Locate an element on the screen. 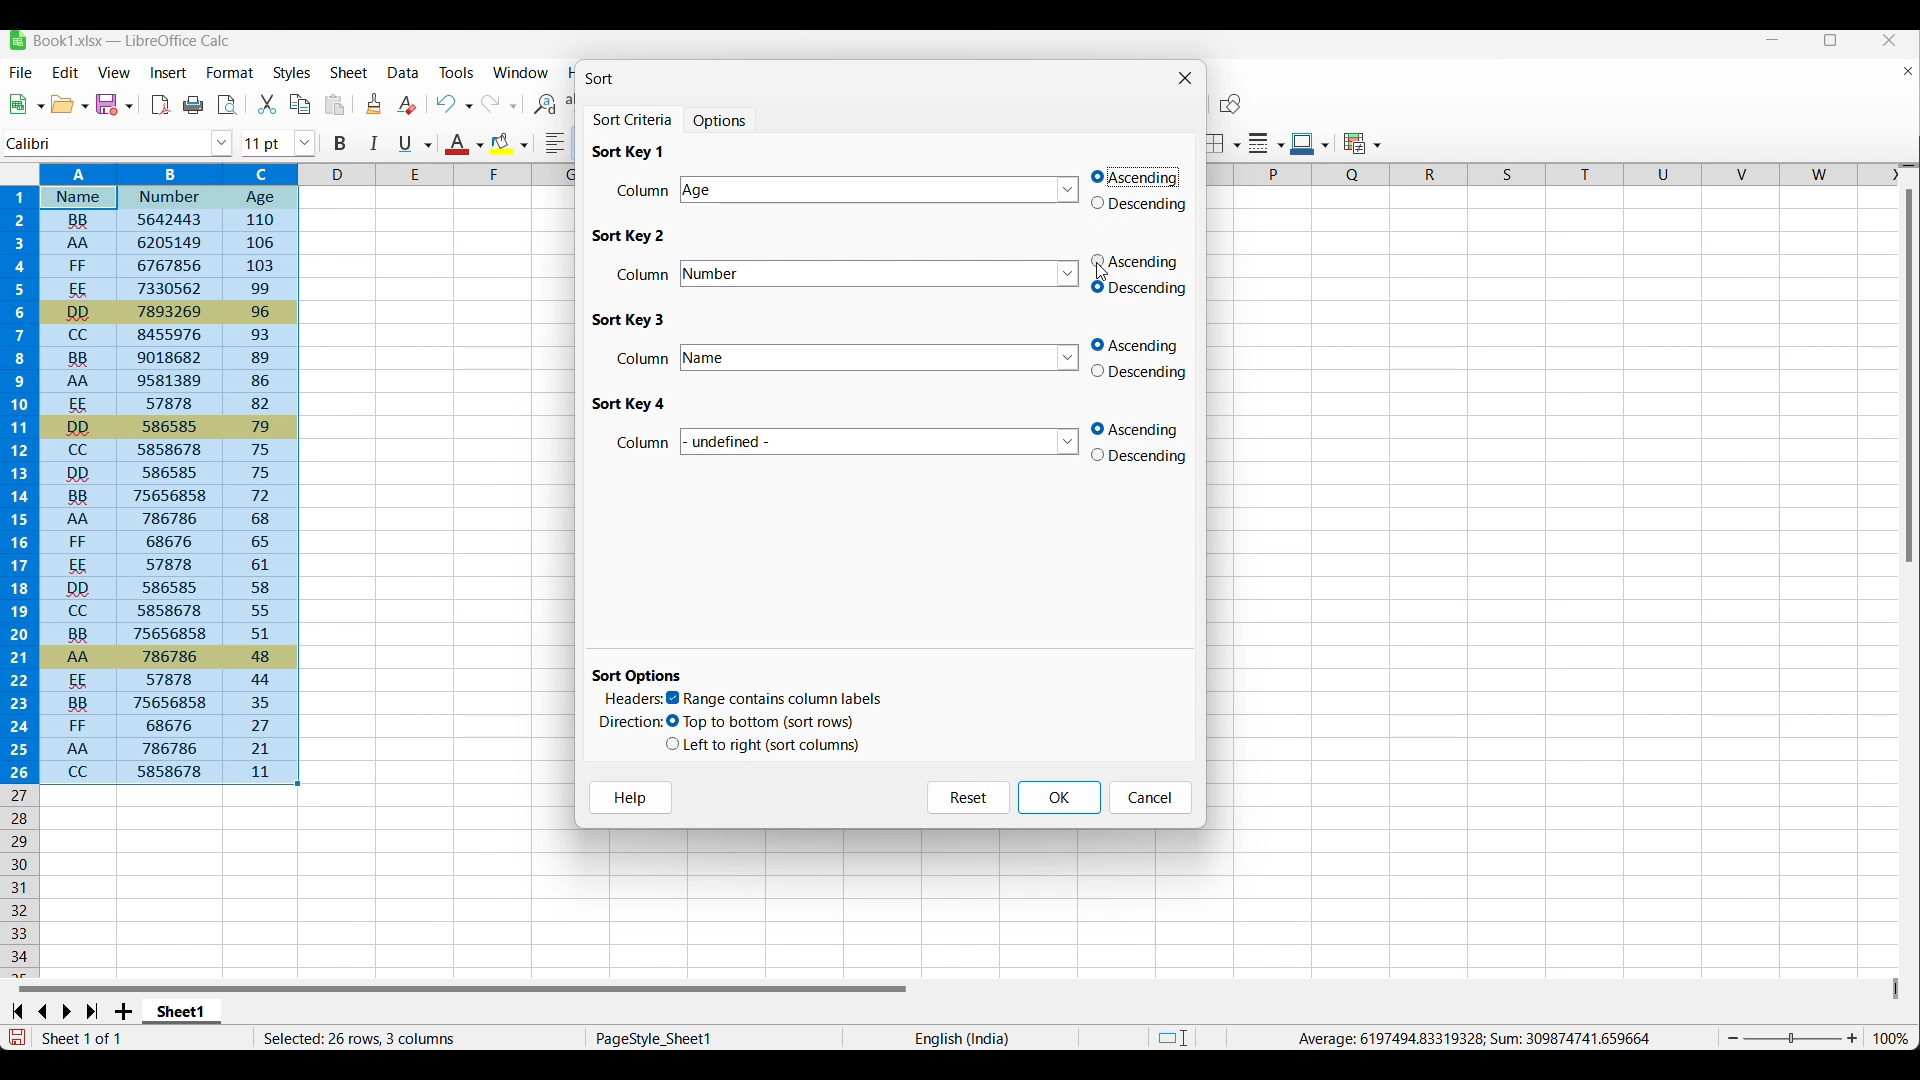 This screenshot has height=1080, width=1920. Horizontal slide bar is located at coordinates (463, 988).